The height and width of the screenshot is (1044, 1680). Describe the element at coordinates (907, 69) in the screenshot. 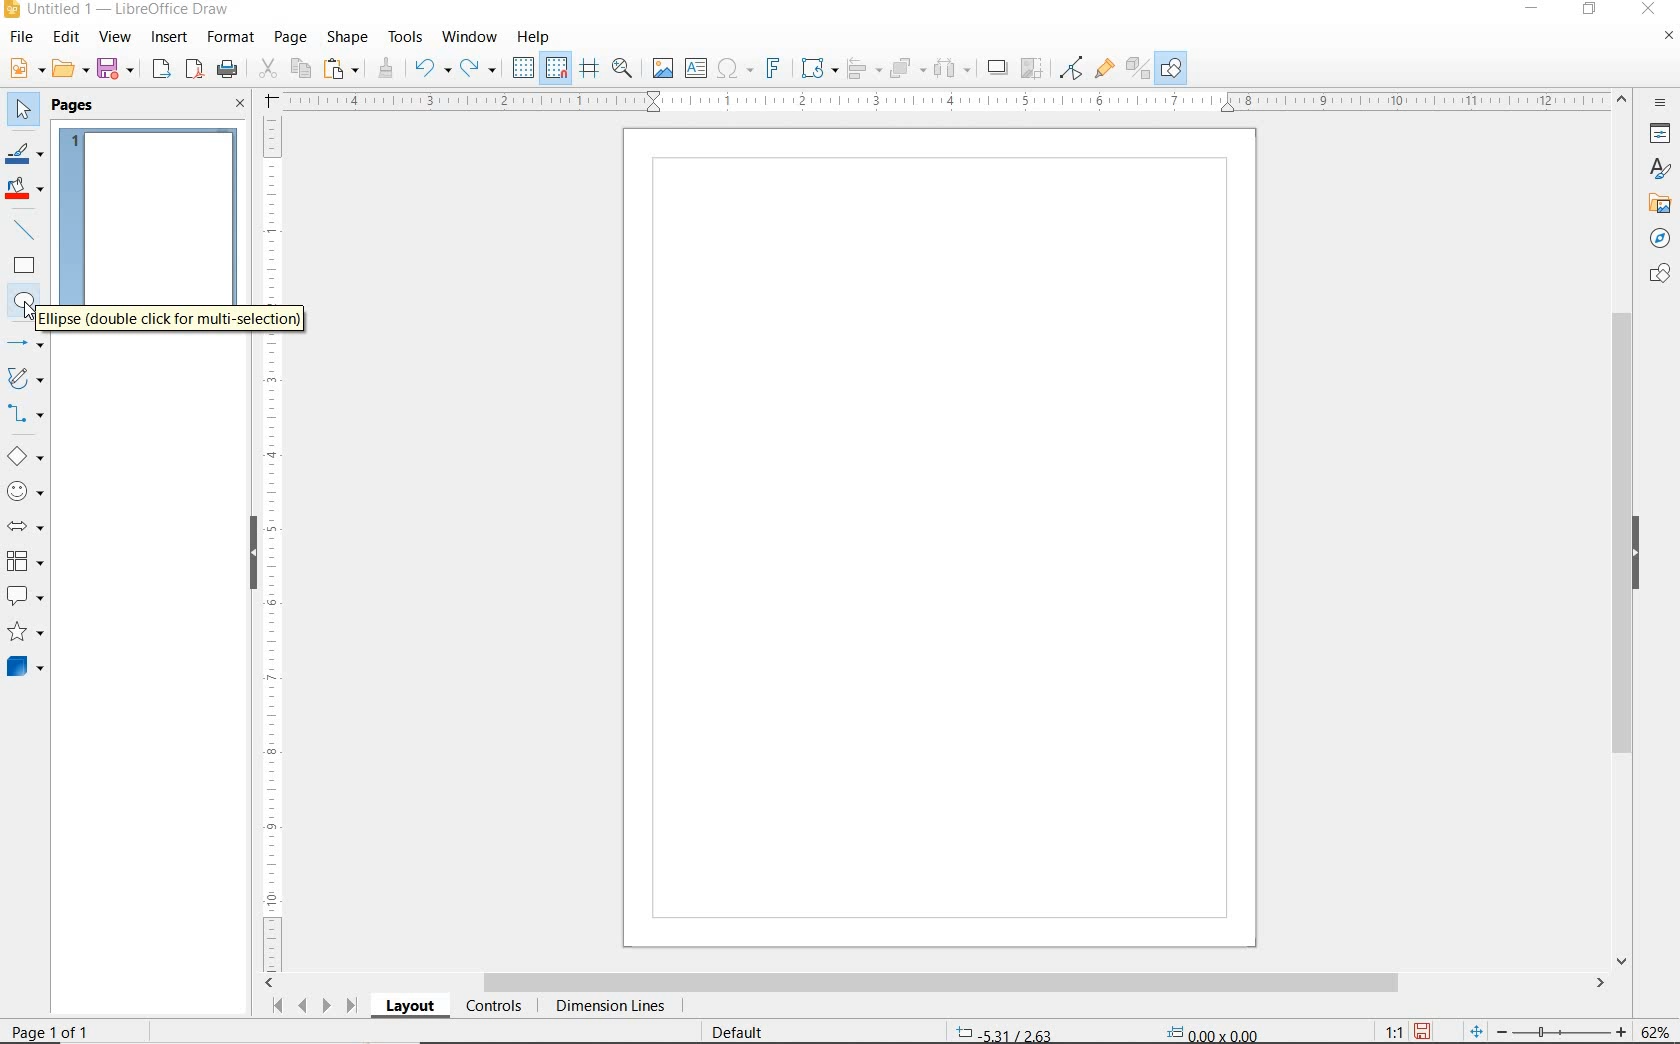

I see `ARRANGE` at that location.